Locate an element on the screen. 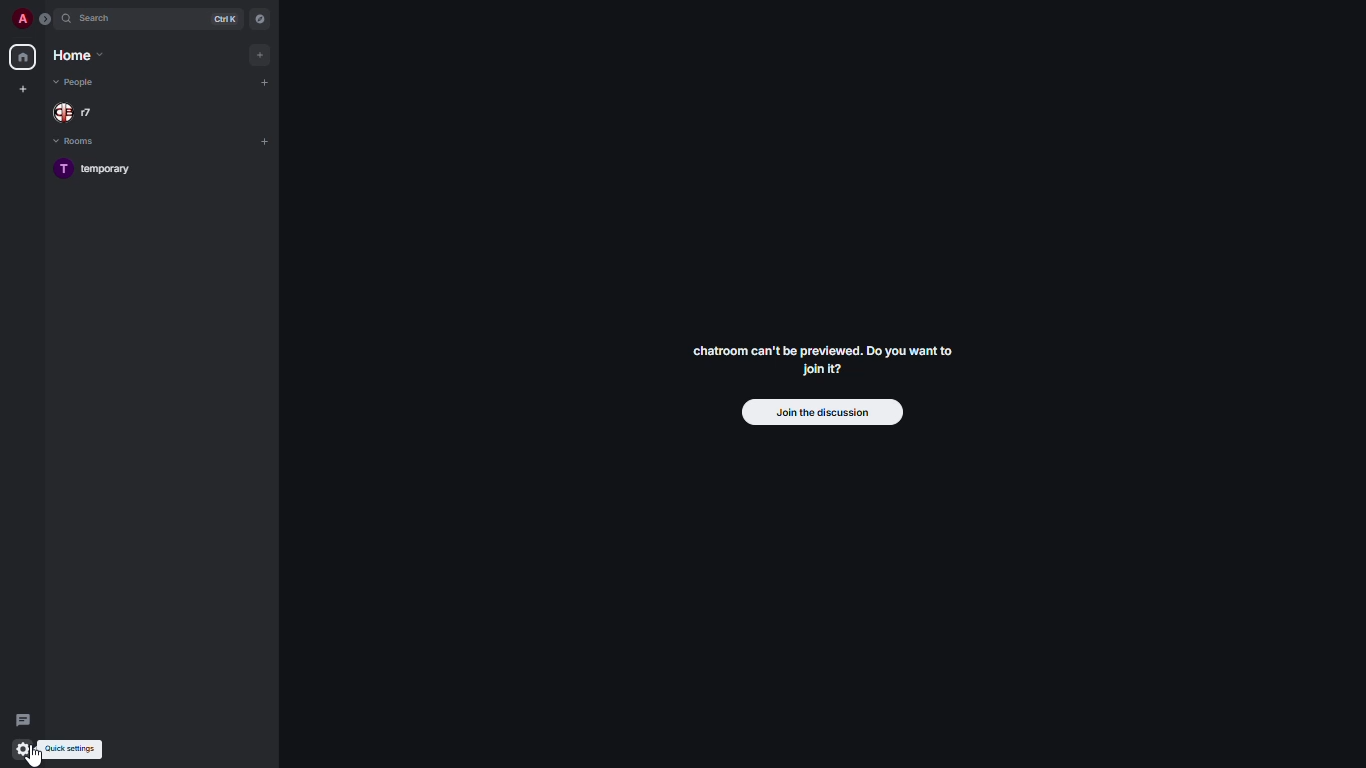  cursor is located at coordinates (34, 753).